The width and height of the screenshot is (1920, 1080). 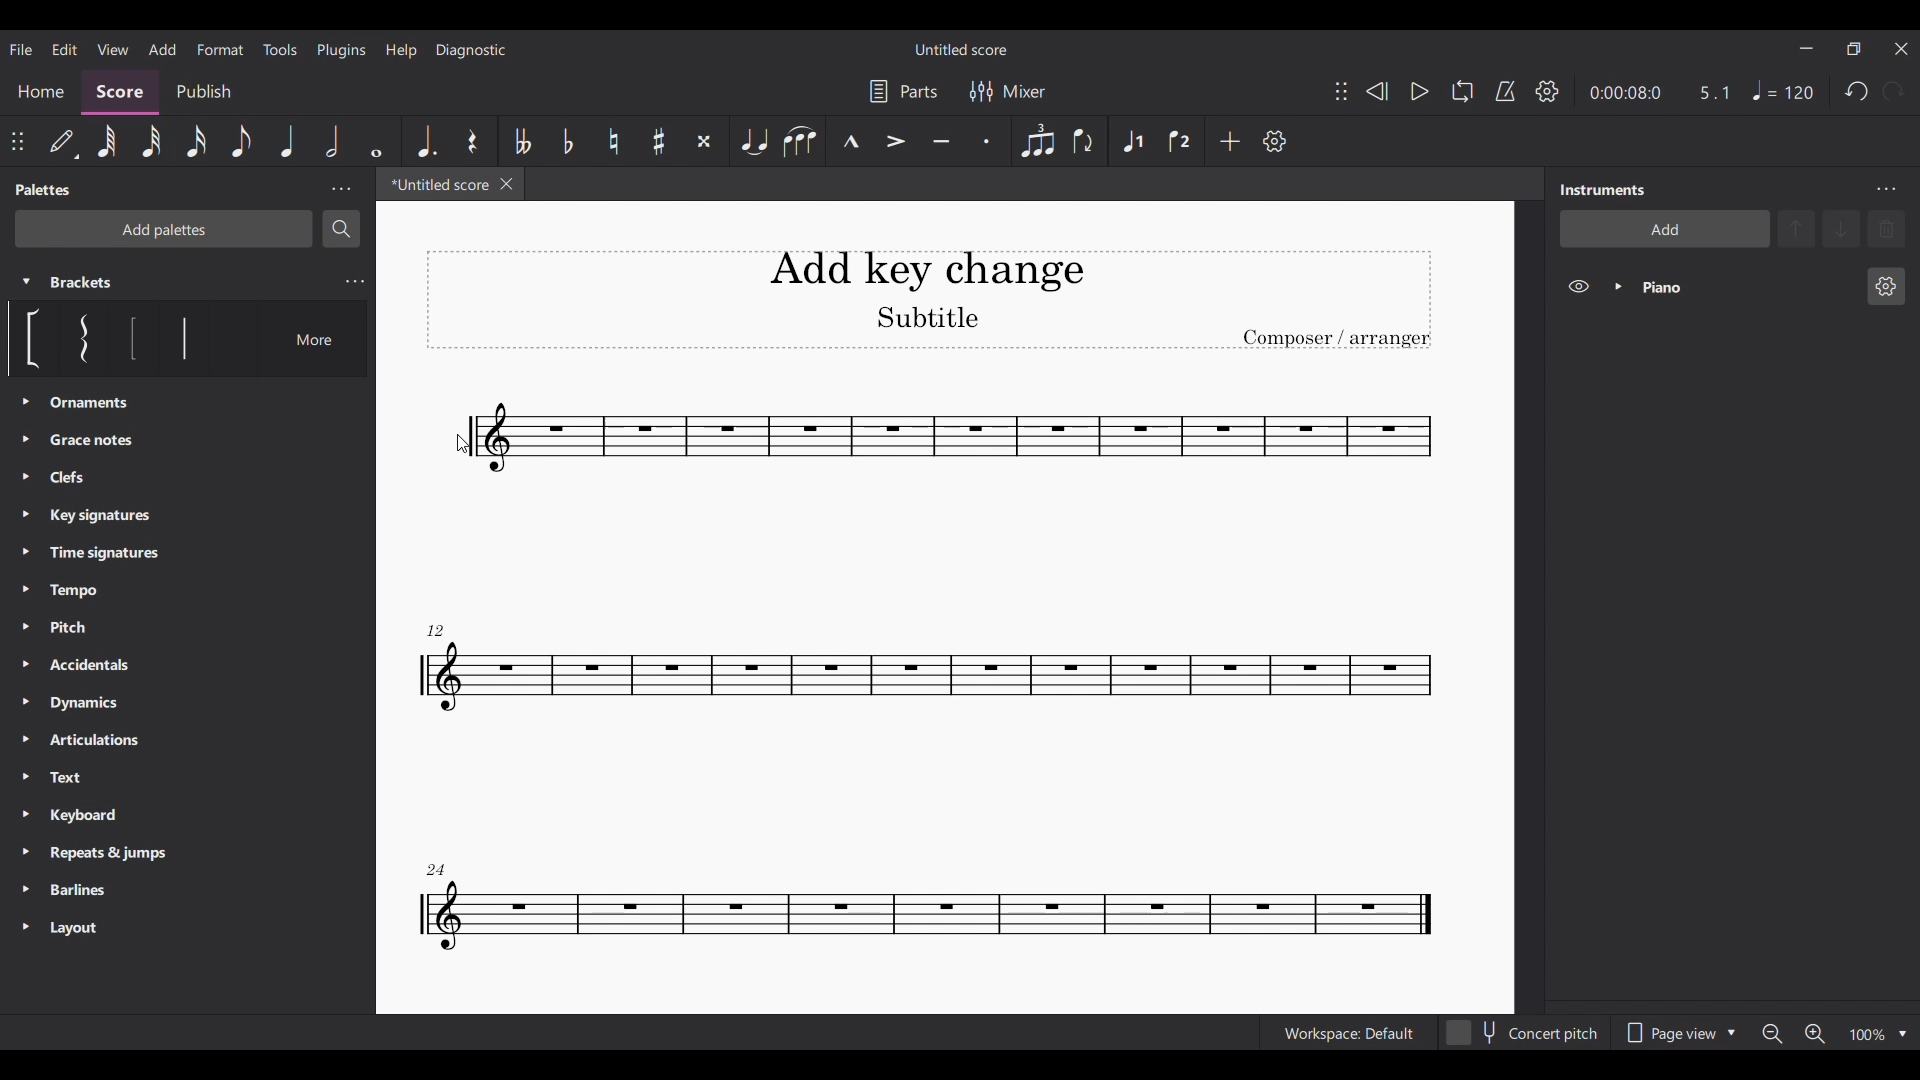 What do you see at coordinates (1887, 229) in the screenshot?
I see `Delete selection` at bounding box center [1887, 229].